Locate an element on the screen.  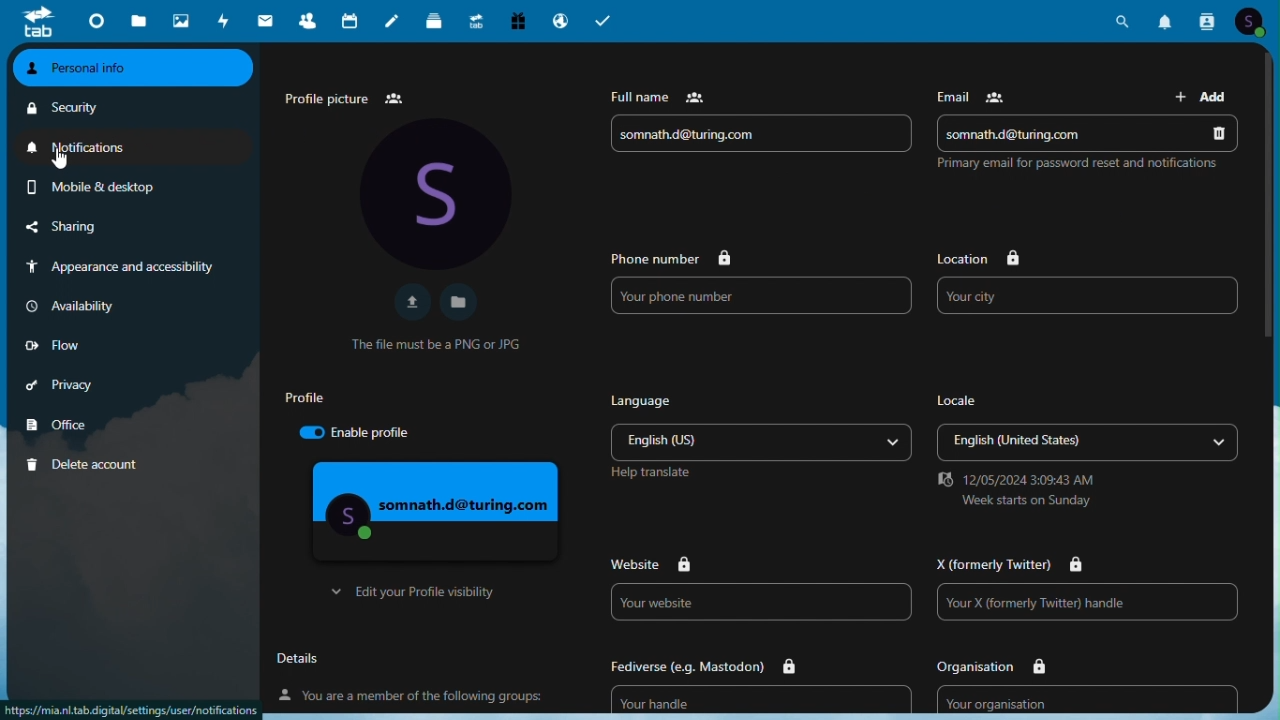
Your city is located at coordinates (1085, 296).